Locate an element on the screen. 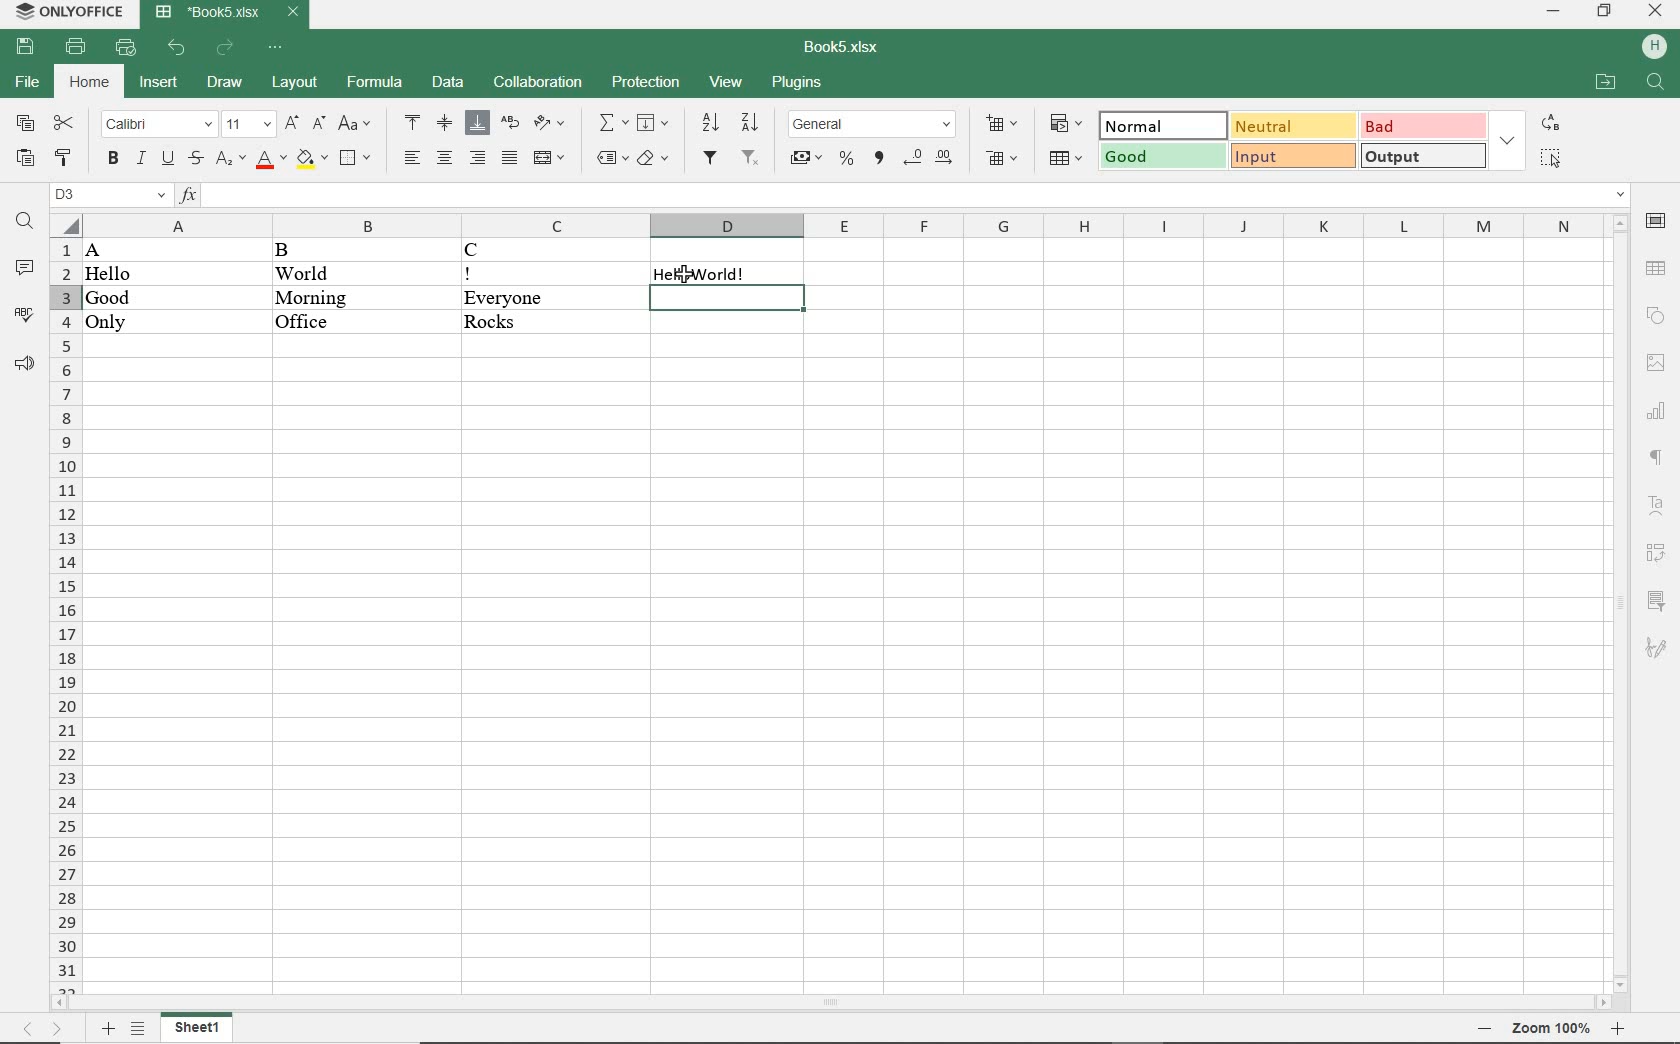  COPY STYLE is located at coordinates (65, 154).